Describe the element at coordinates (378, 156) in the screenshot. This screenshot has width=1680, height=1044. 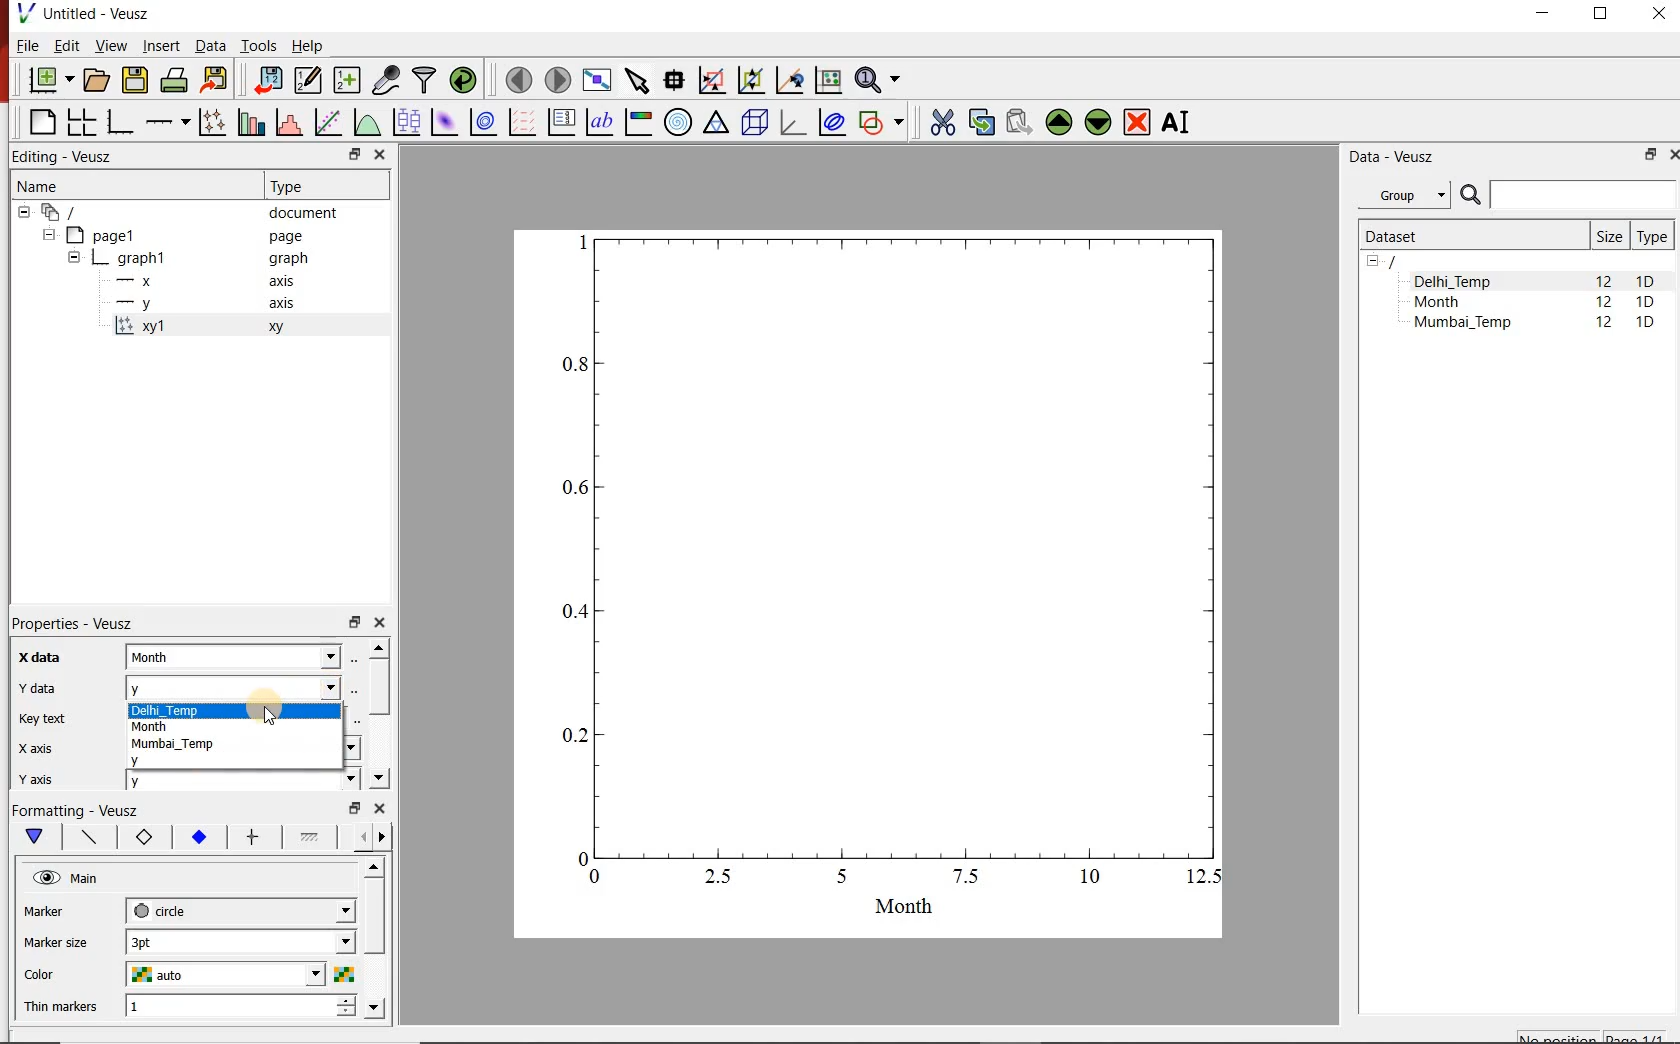
I see `close` at that location.